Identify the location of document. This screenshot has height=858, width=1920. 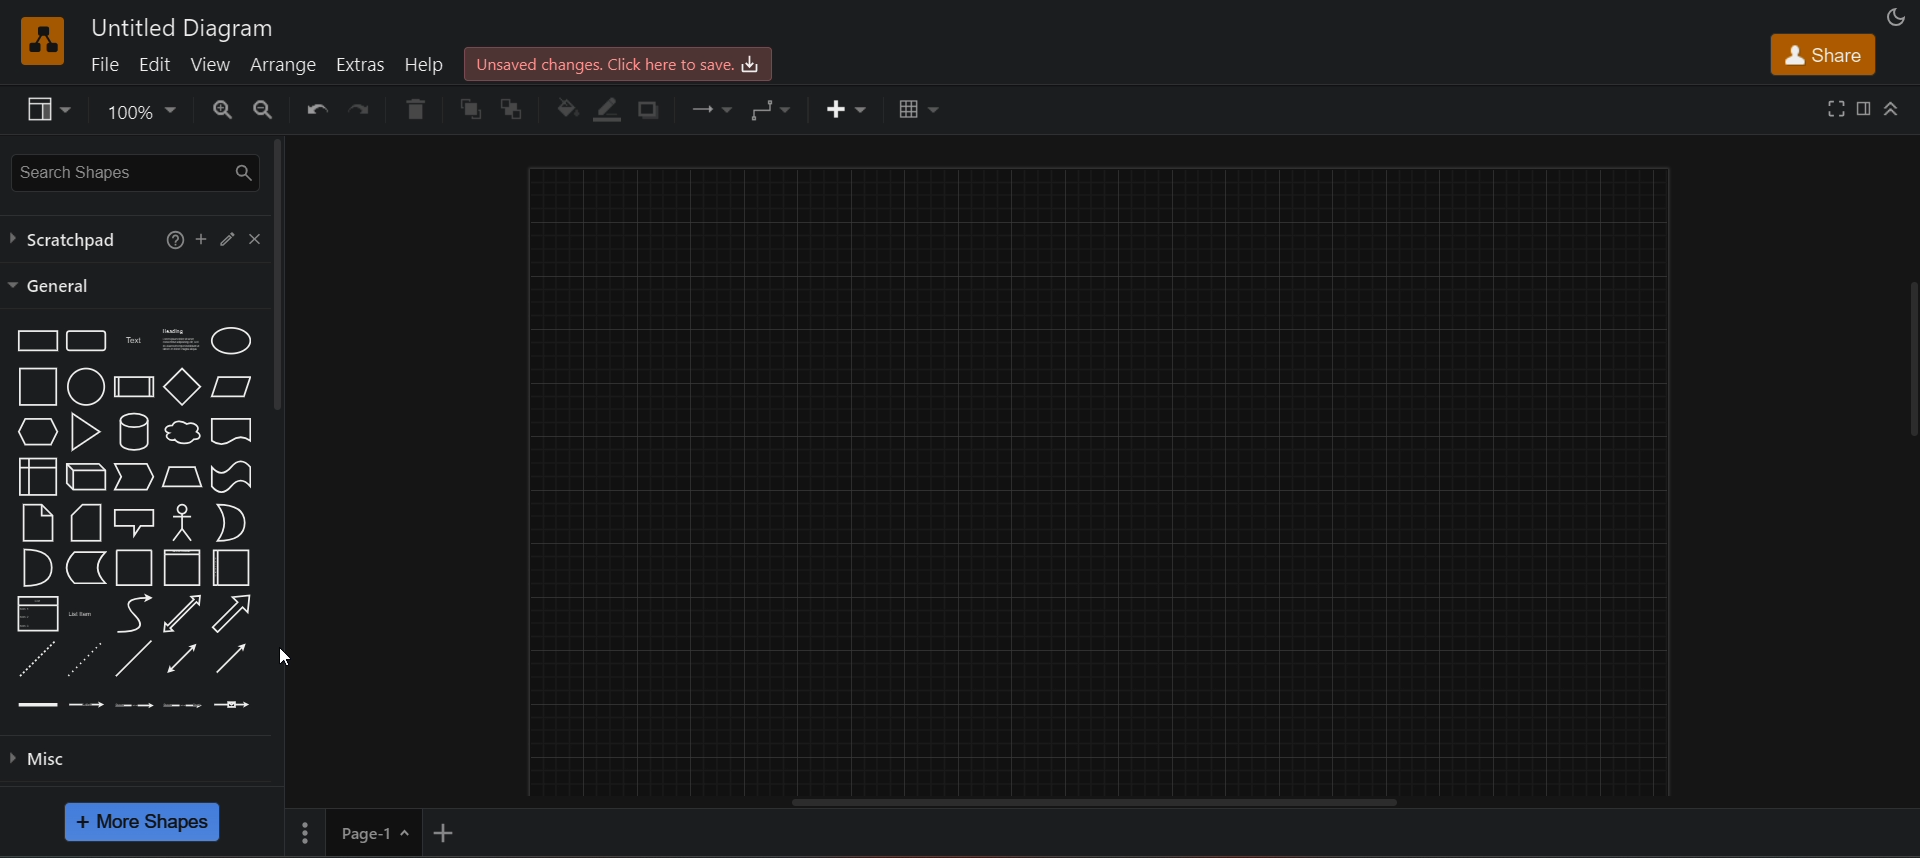
(232, 428).